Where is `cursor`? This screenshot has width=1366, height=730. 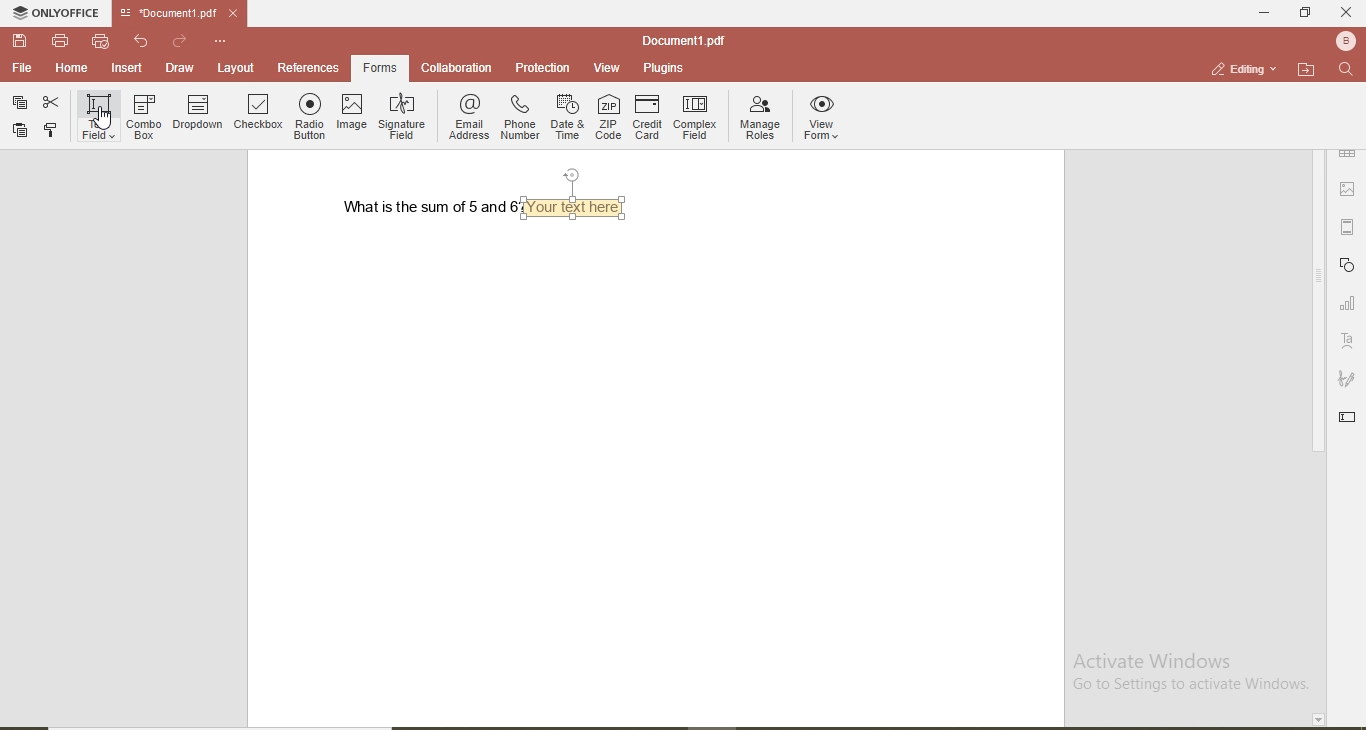
cursor is located at coordinates (105, 117).